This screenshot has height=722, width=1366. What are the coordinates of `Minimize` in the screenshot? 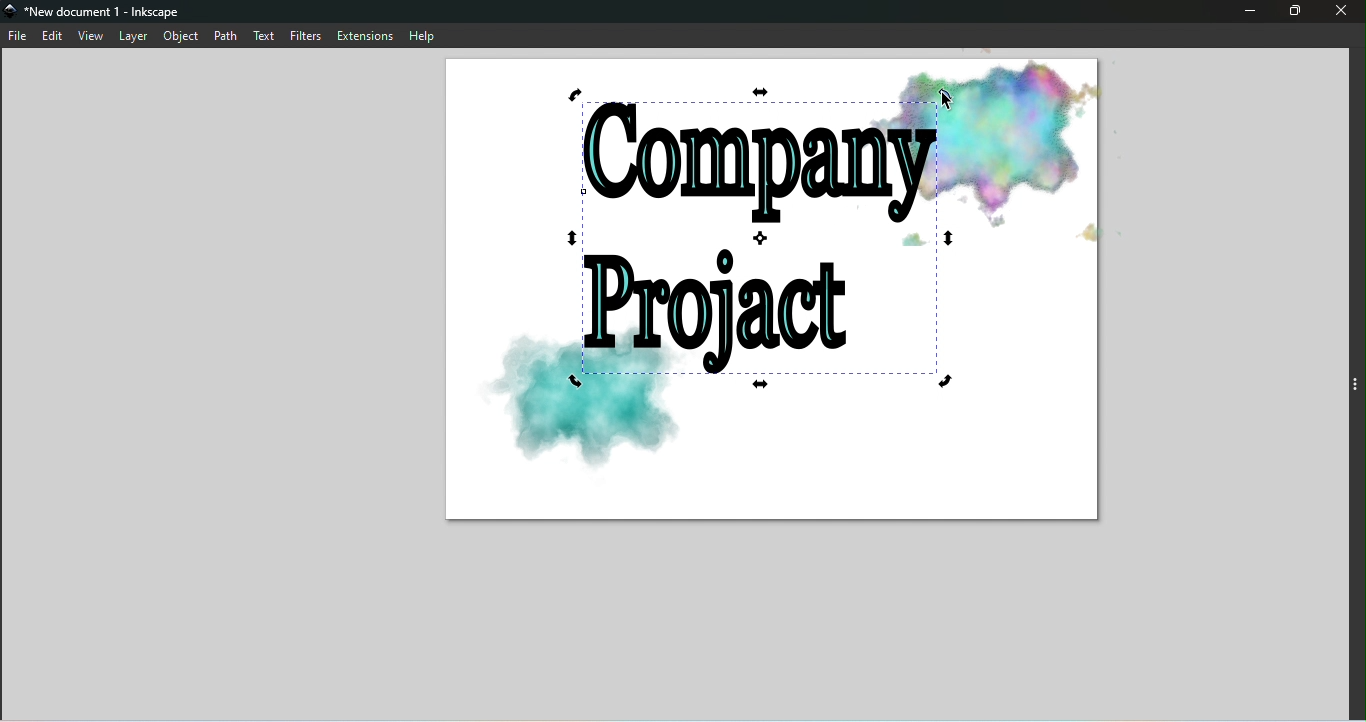 It's located at (1246, 13).